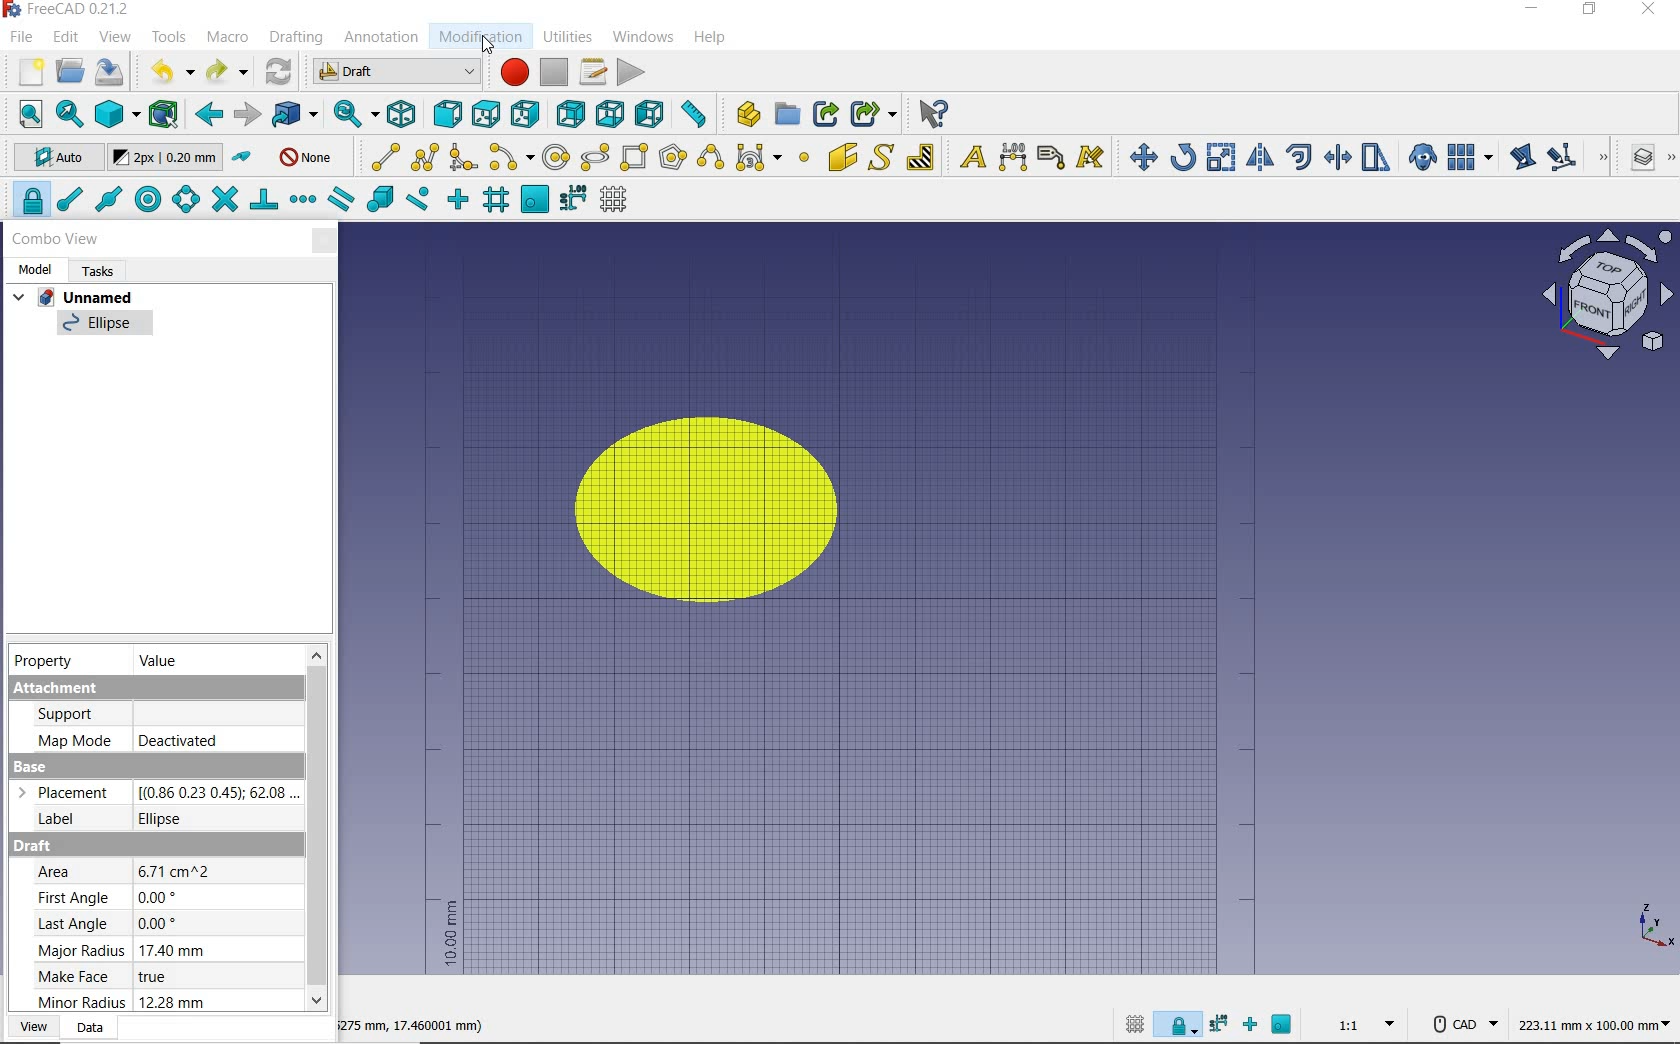 The width and height of the screenshot is (1680, 1044). Describe the element at coordinates (103, 272) in the screenshot. I see `tasks` at that location.